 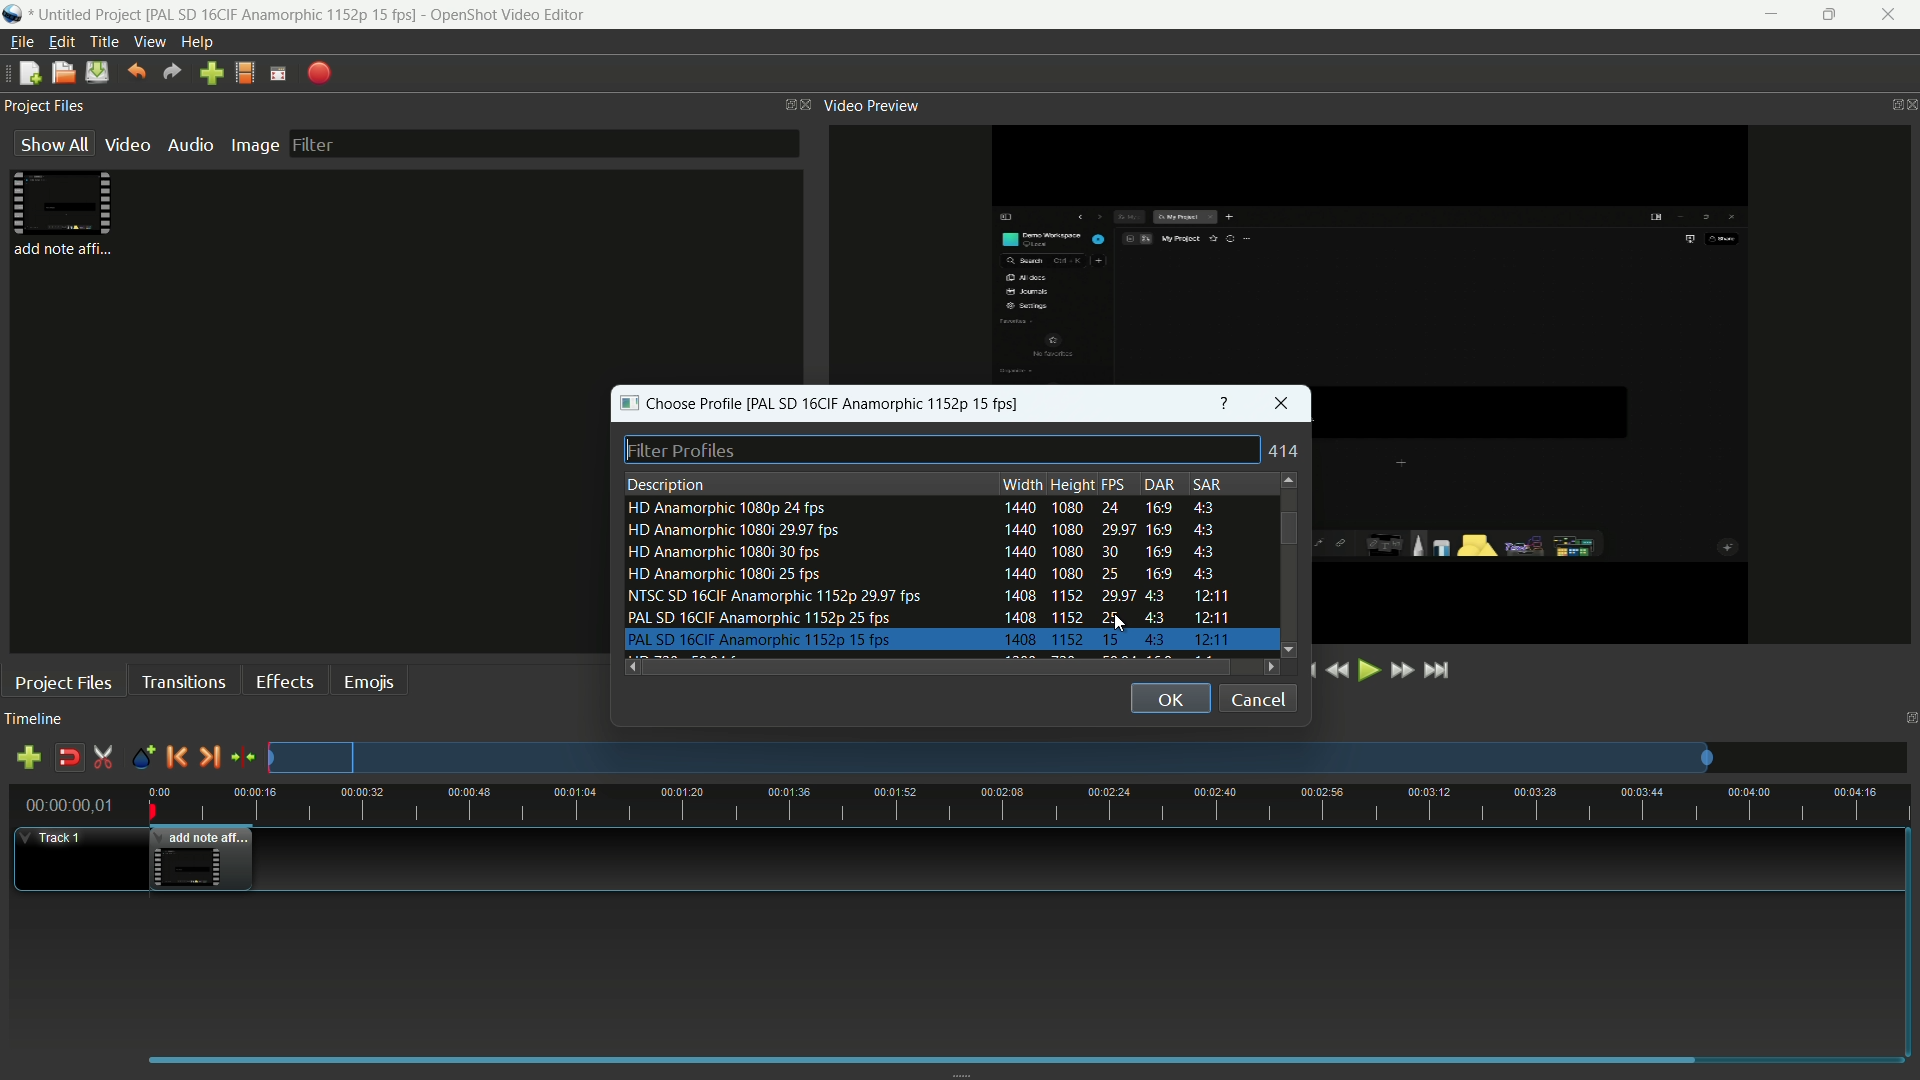 I want to click on profile, so click(x=284, y=15).